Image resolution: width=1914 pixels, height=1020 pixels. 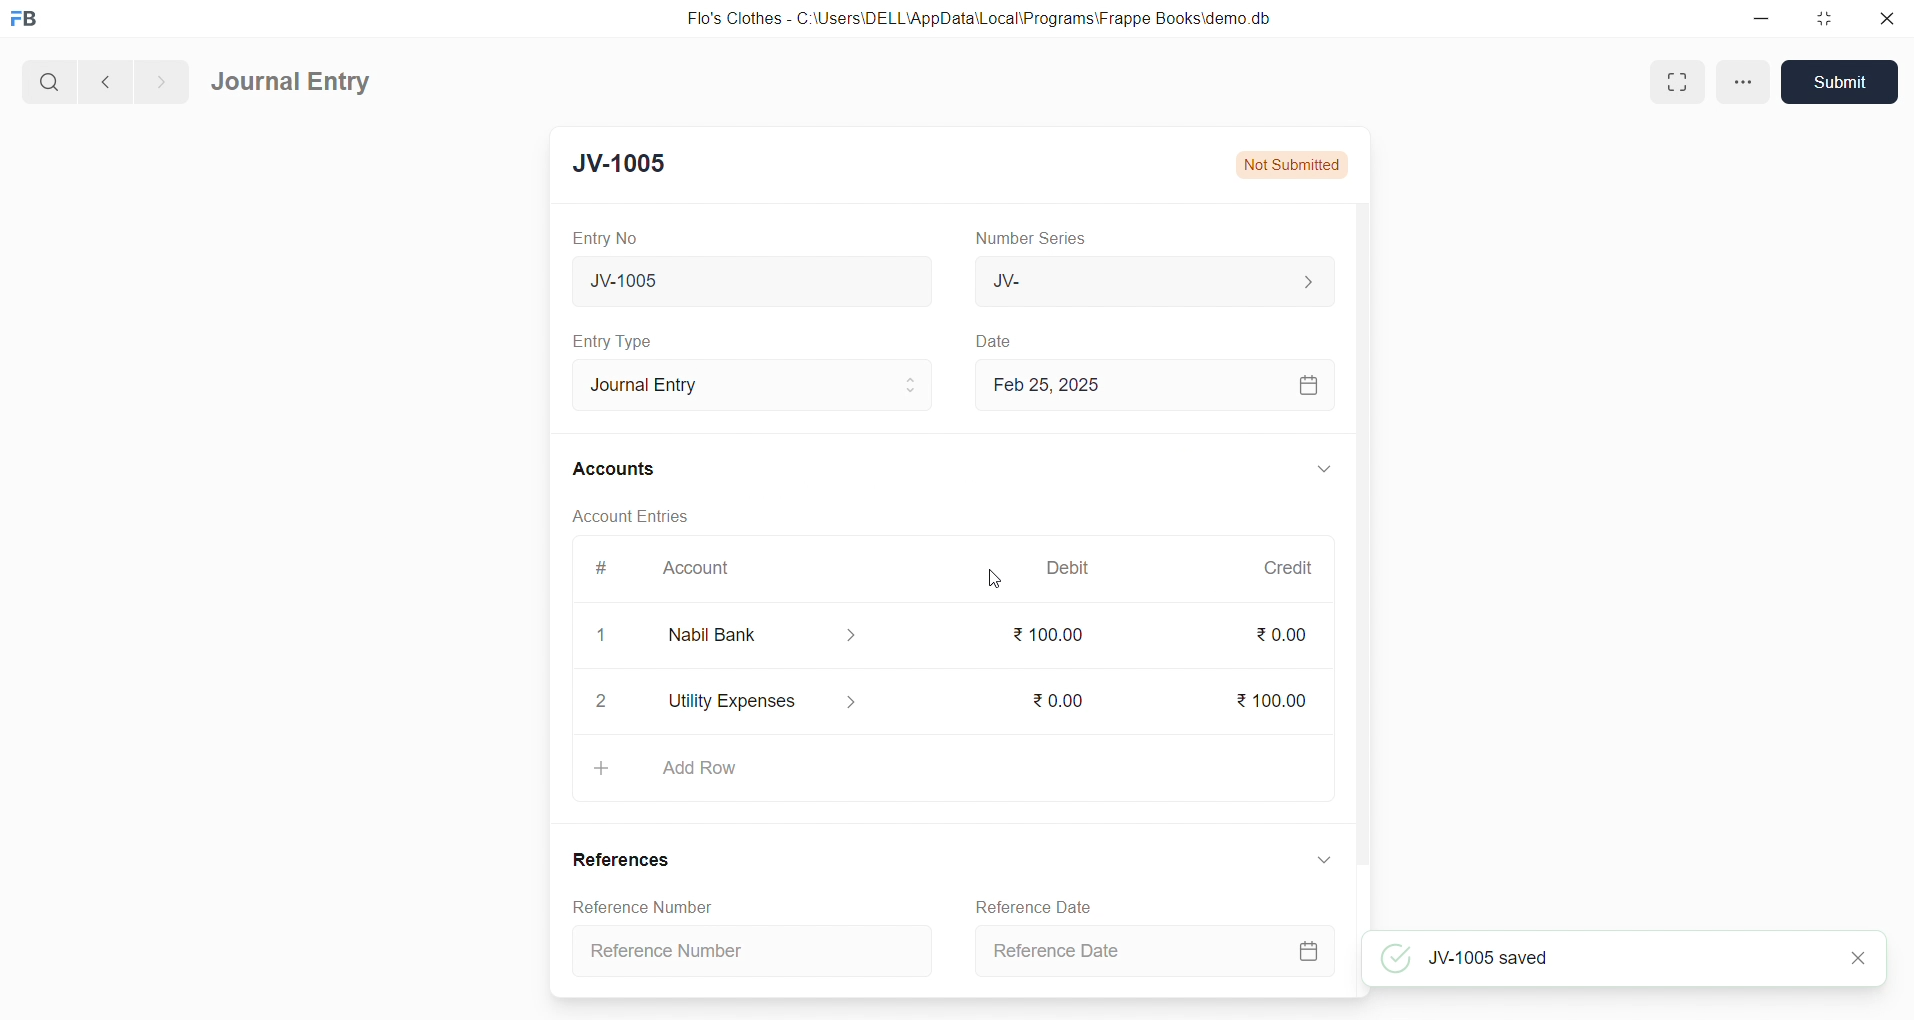 I want to click on Account Entries, so click(x=620, y=514).